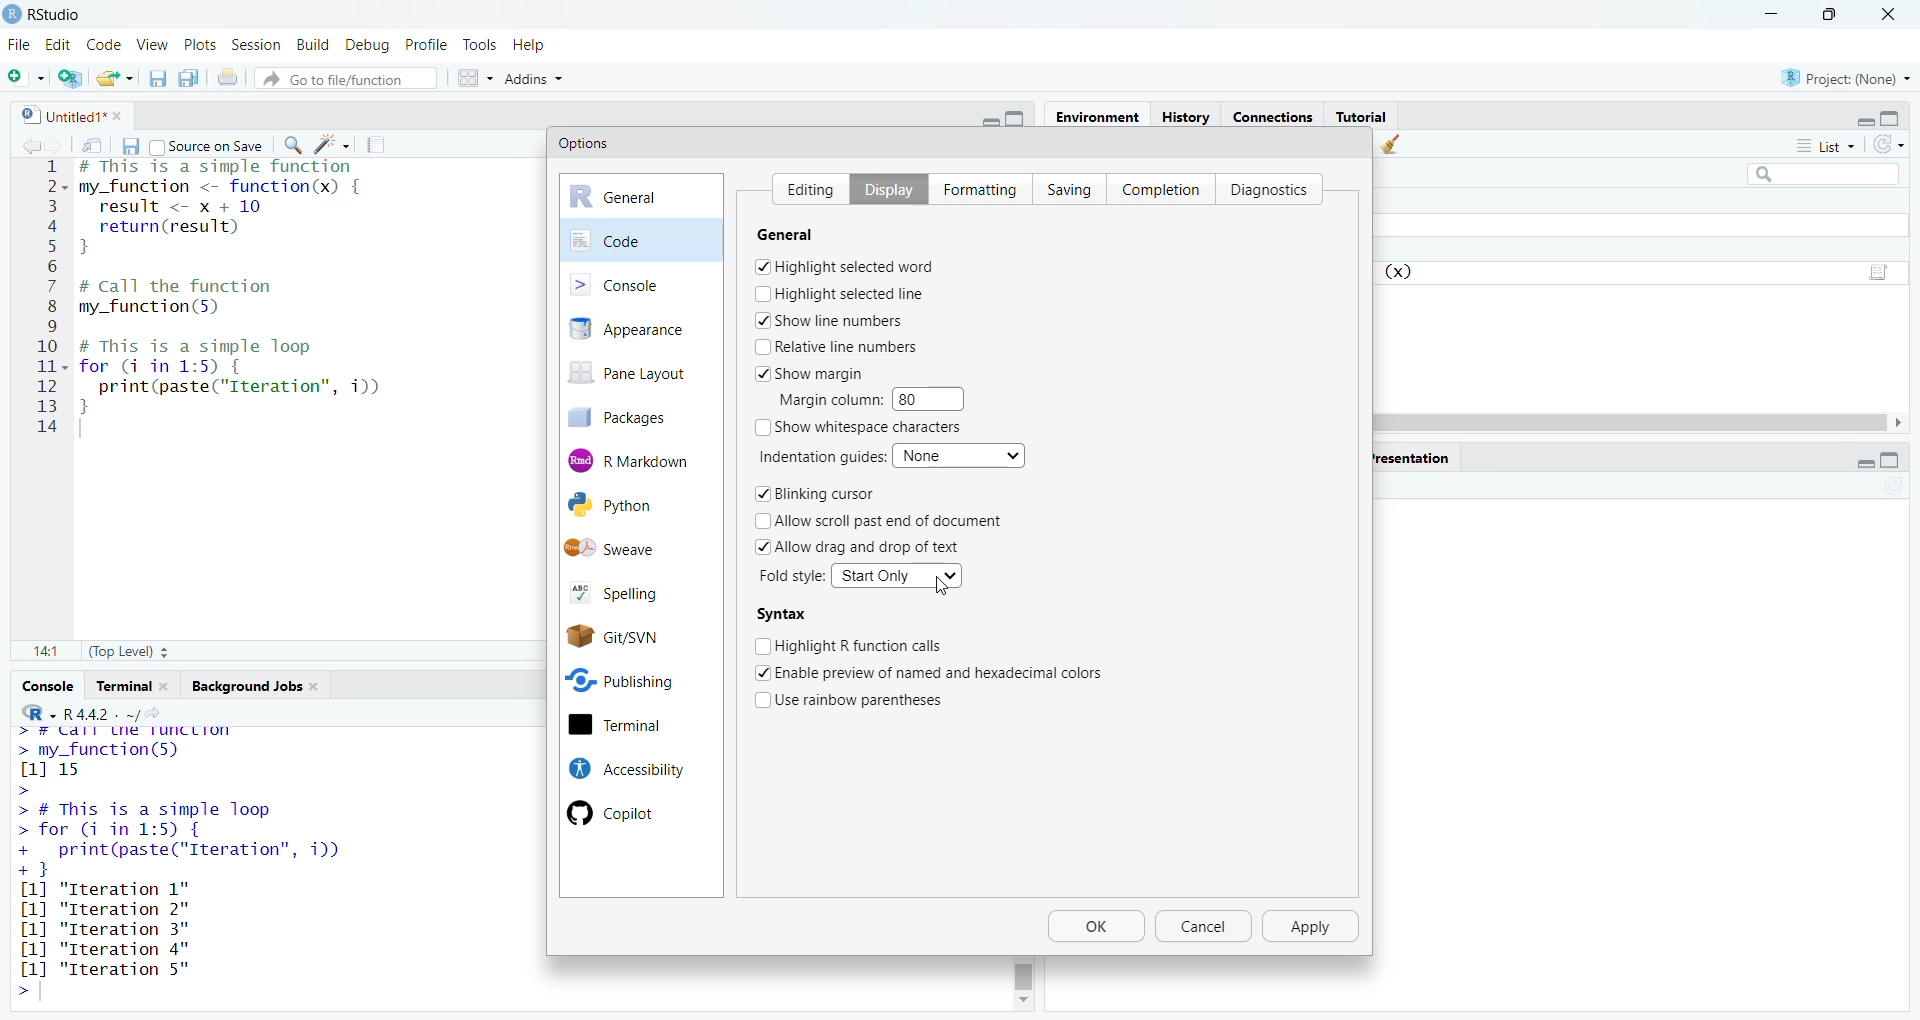 The height and width of the screenshot is (1020, 1920). I want to click on Ok, so click(1097, 929).